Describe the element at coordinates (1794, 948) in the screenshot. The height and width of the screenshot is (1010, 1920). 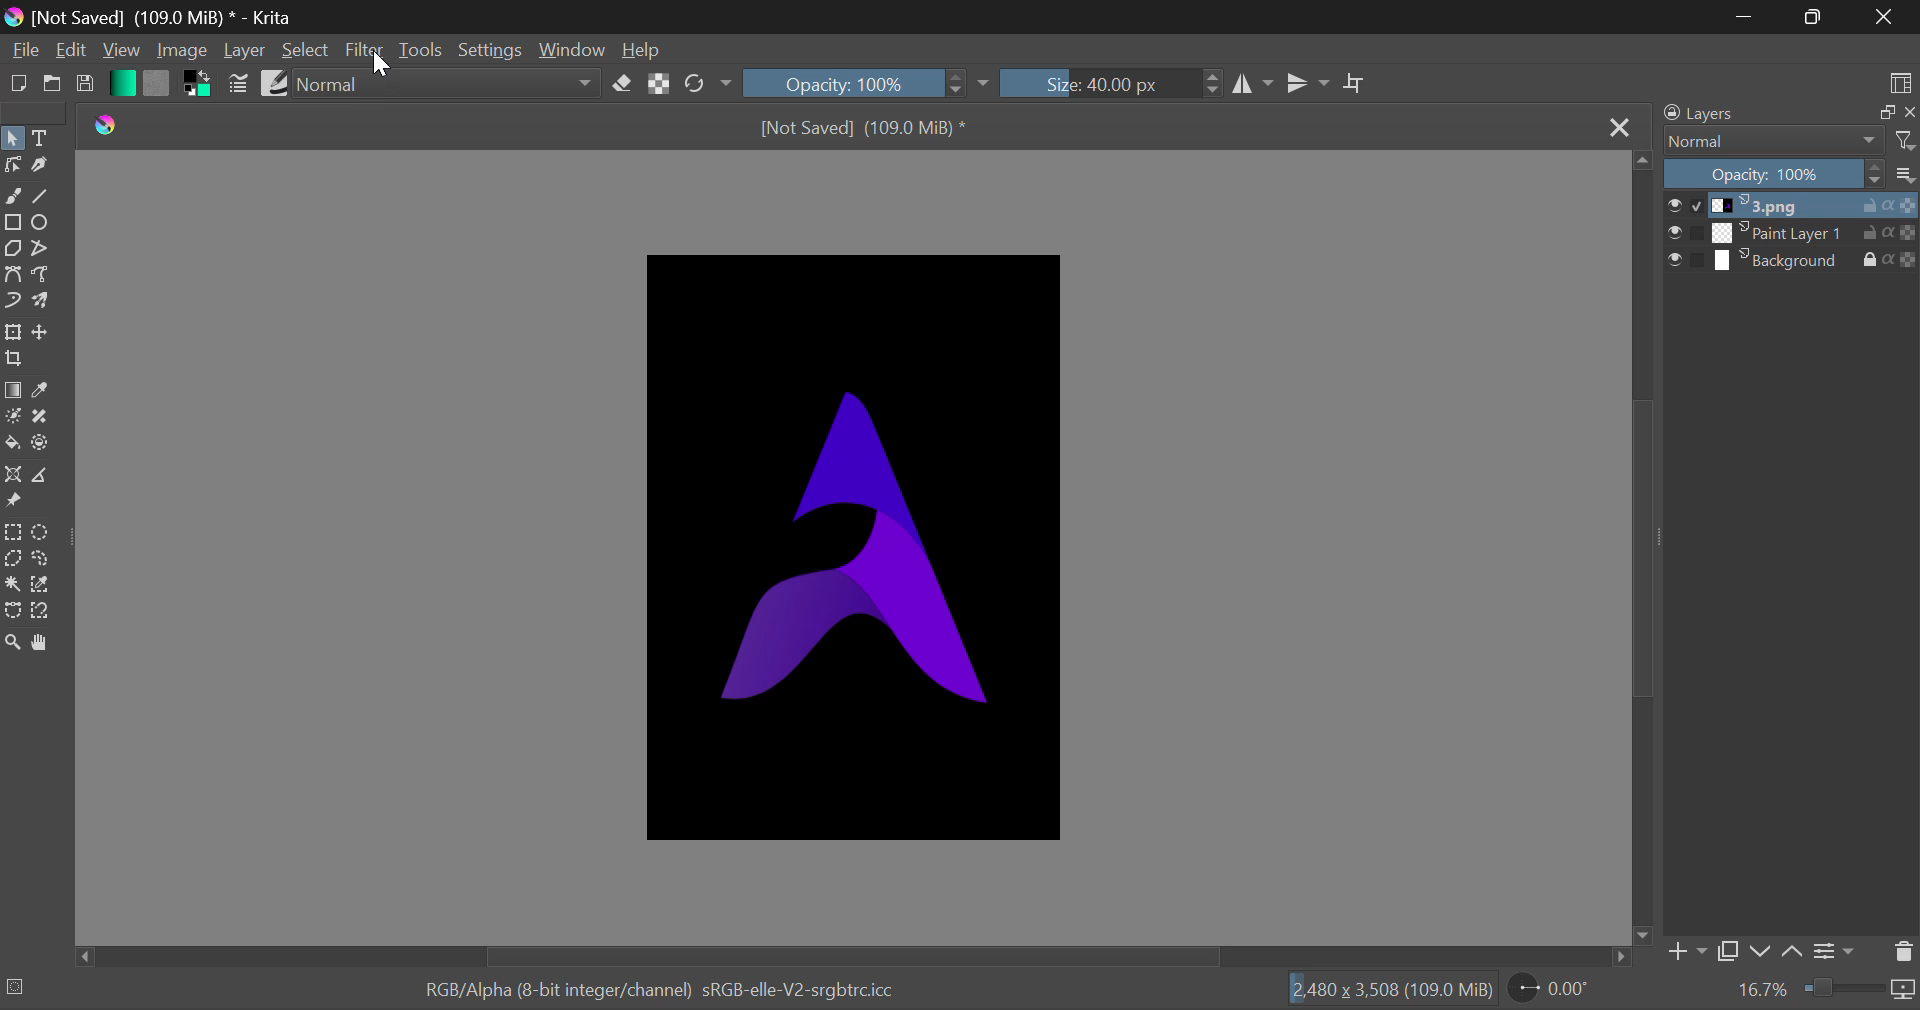
I see `Move Layer Up` at that location.